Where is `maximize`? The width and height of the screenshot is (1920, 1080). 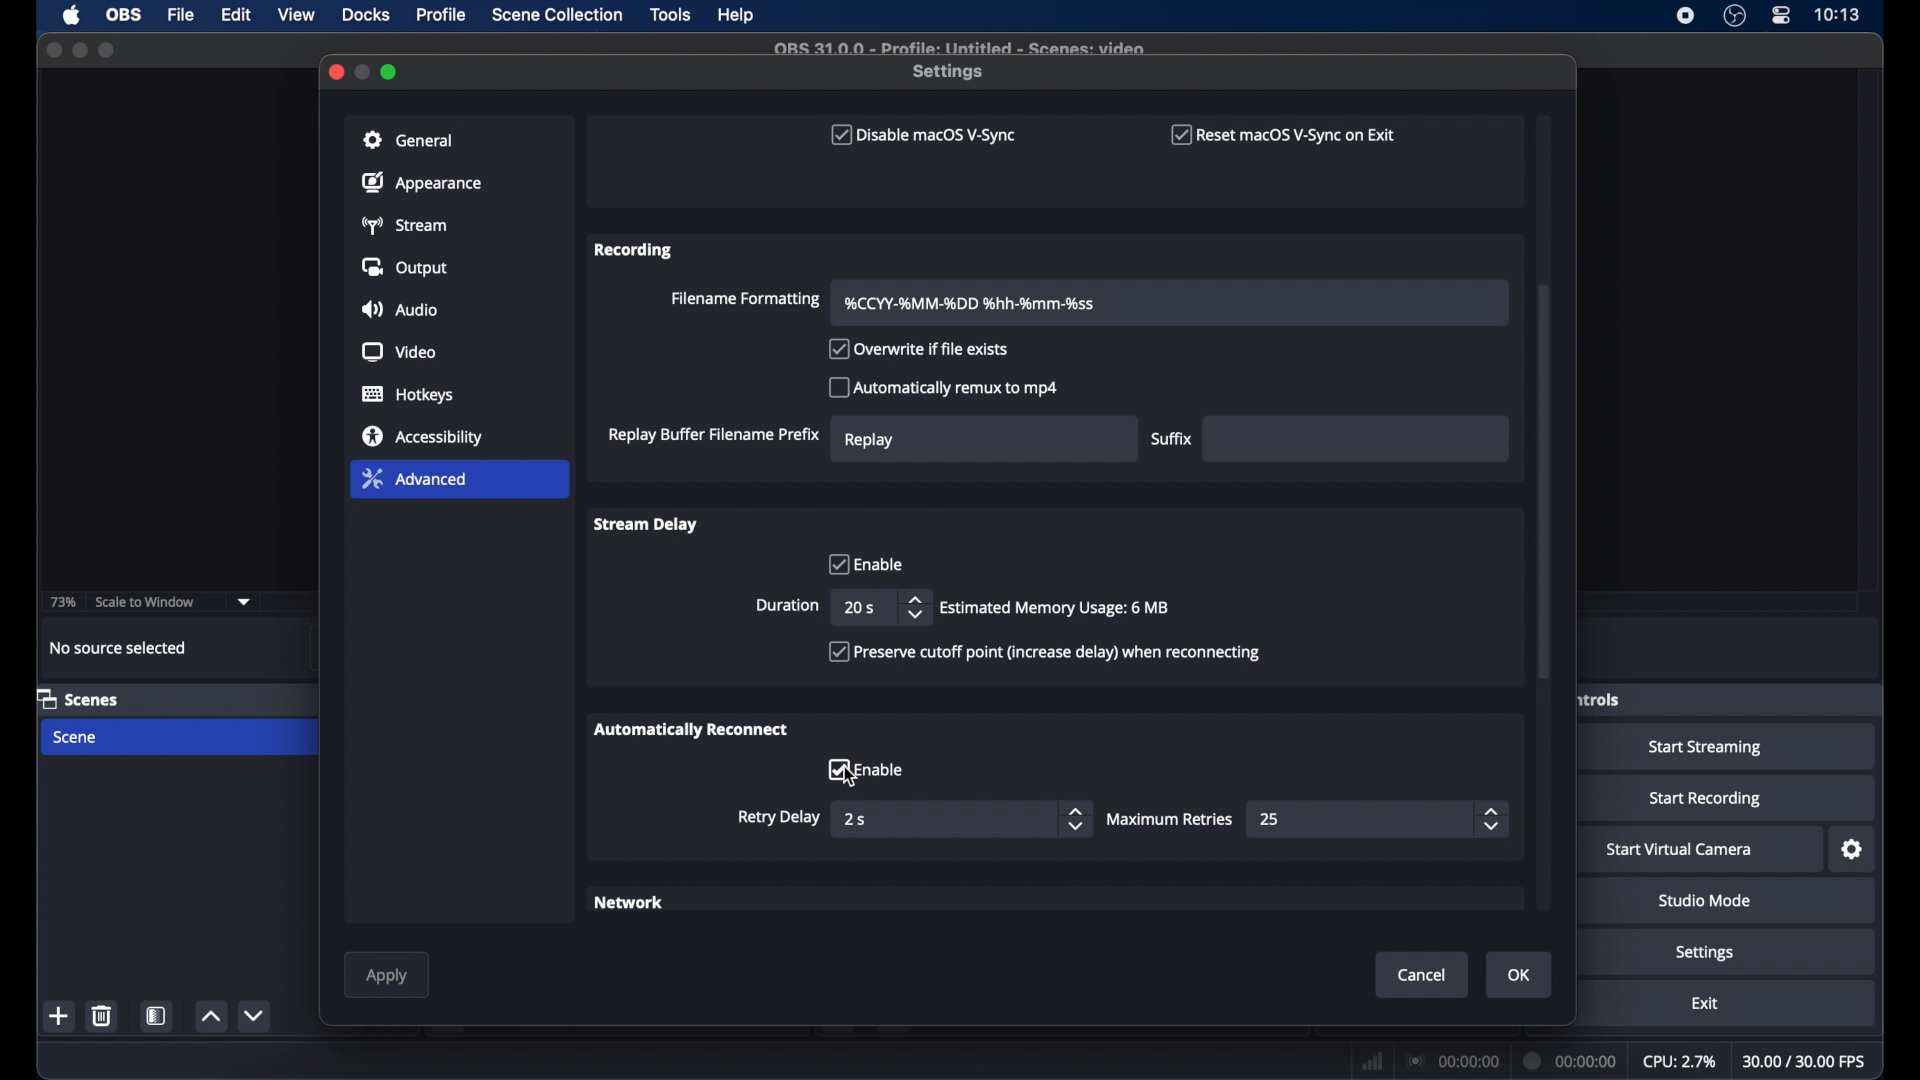 maximize is located at coordinates (109, 50).